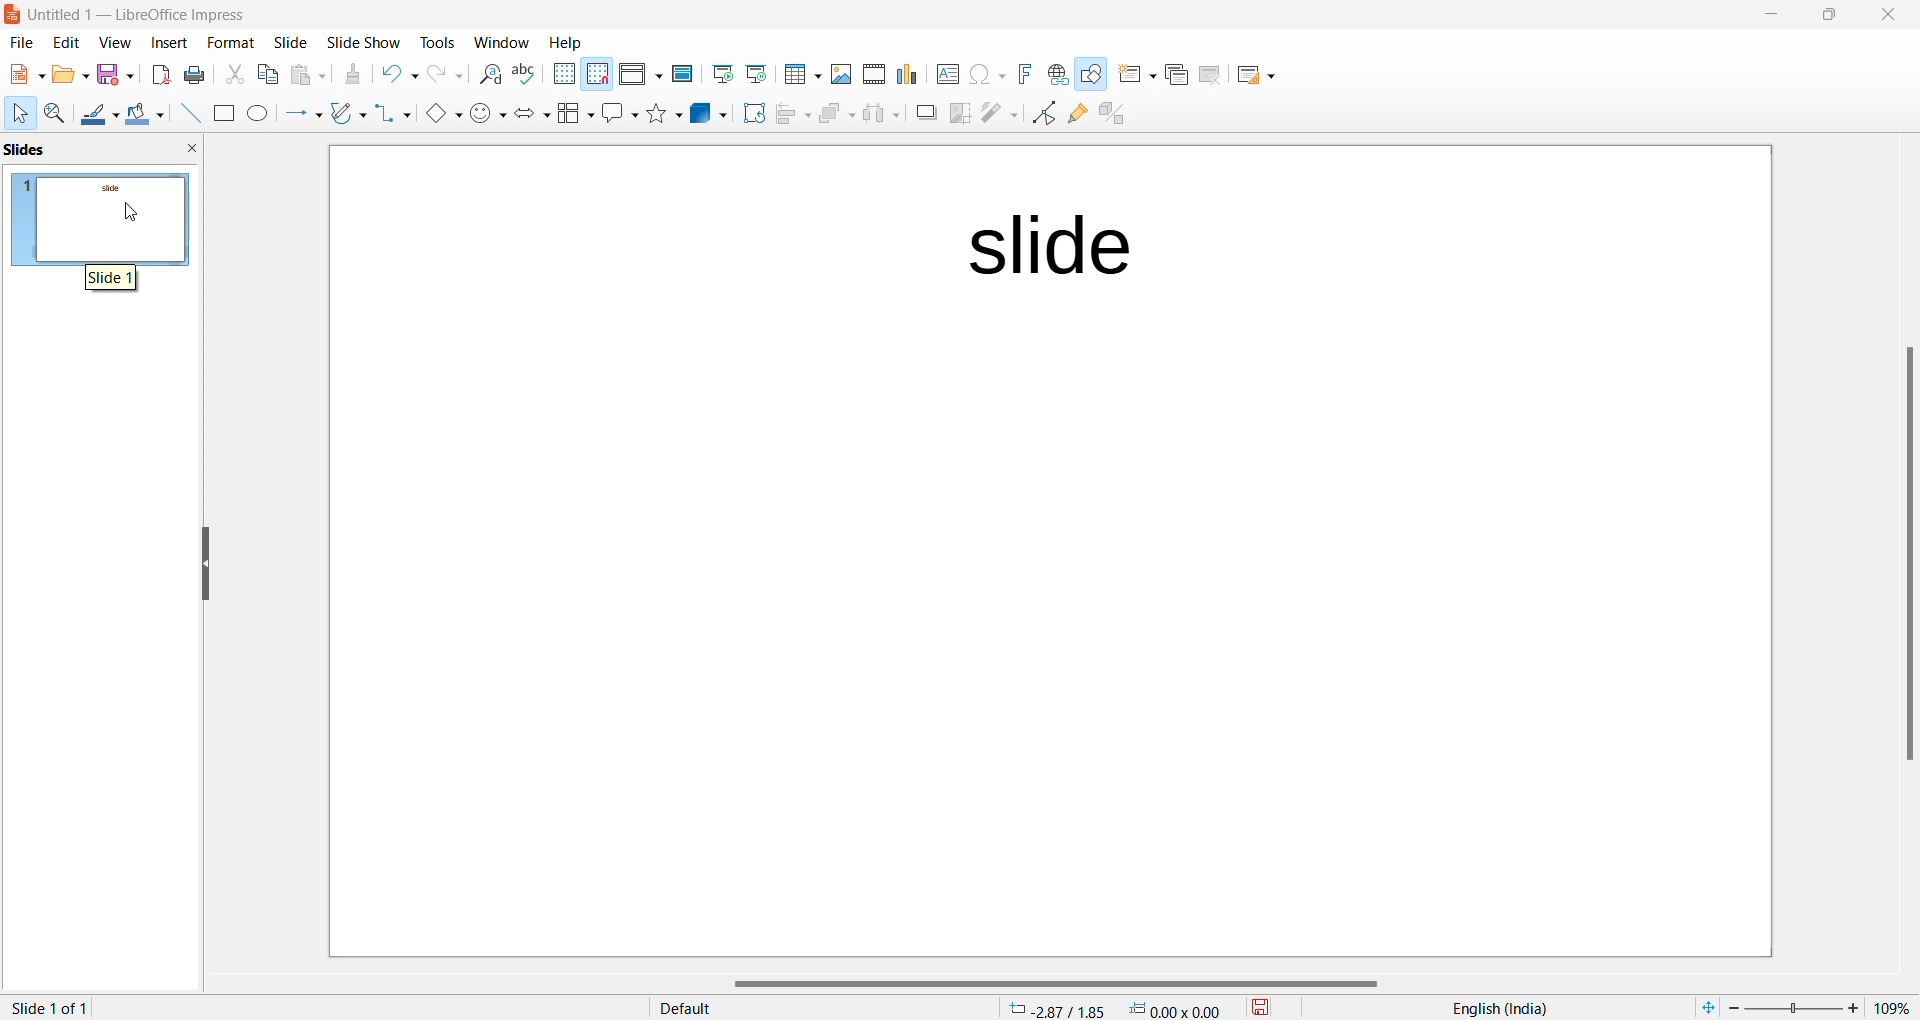  I want to click on Snap to grid, so click(598, 74).